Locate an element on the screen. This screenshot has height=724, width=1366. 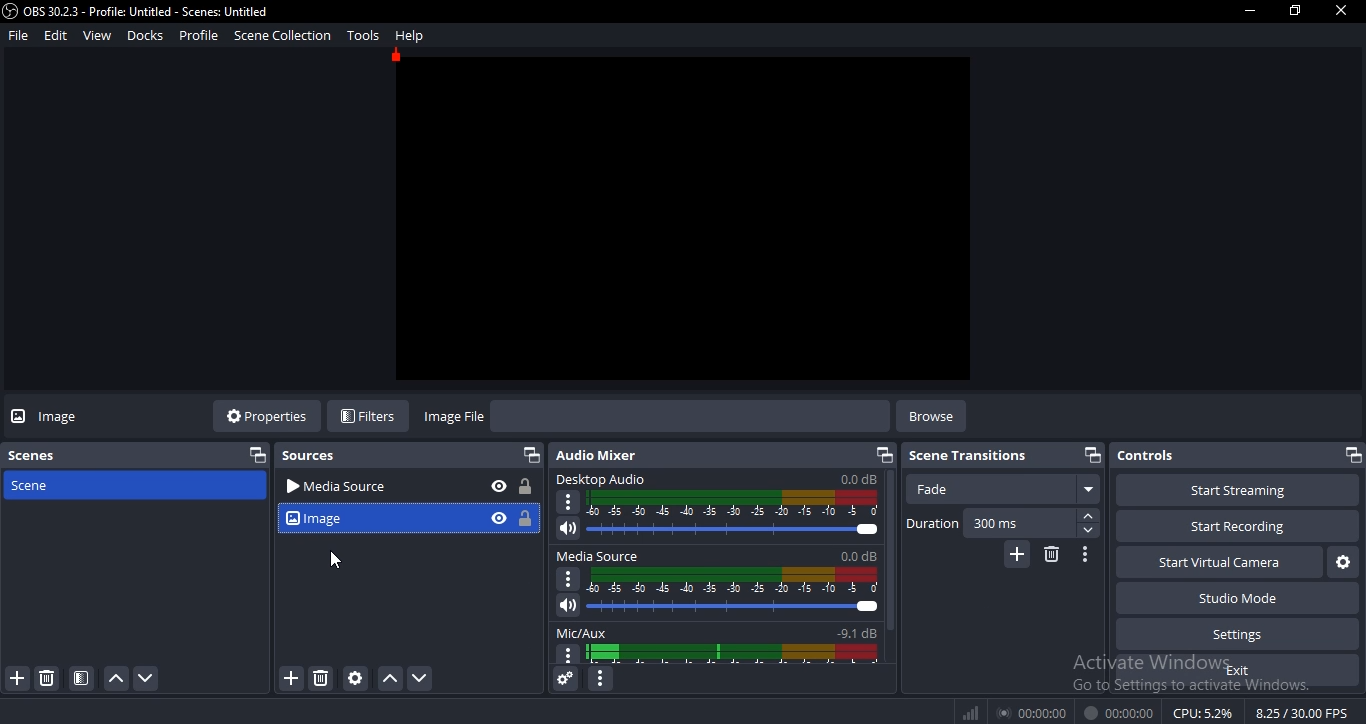
minimize is located at coordinates (1247, 11).